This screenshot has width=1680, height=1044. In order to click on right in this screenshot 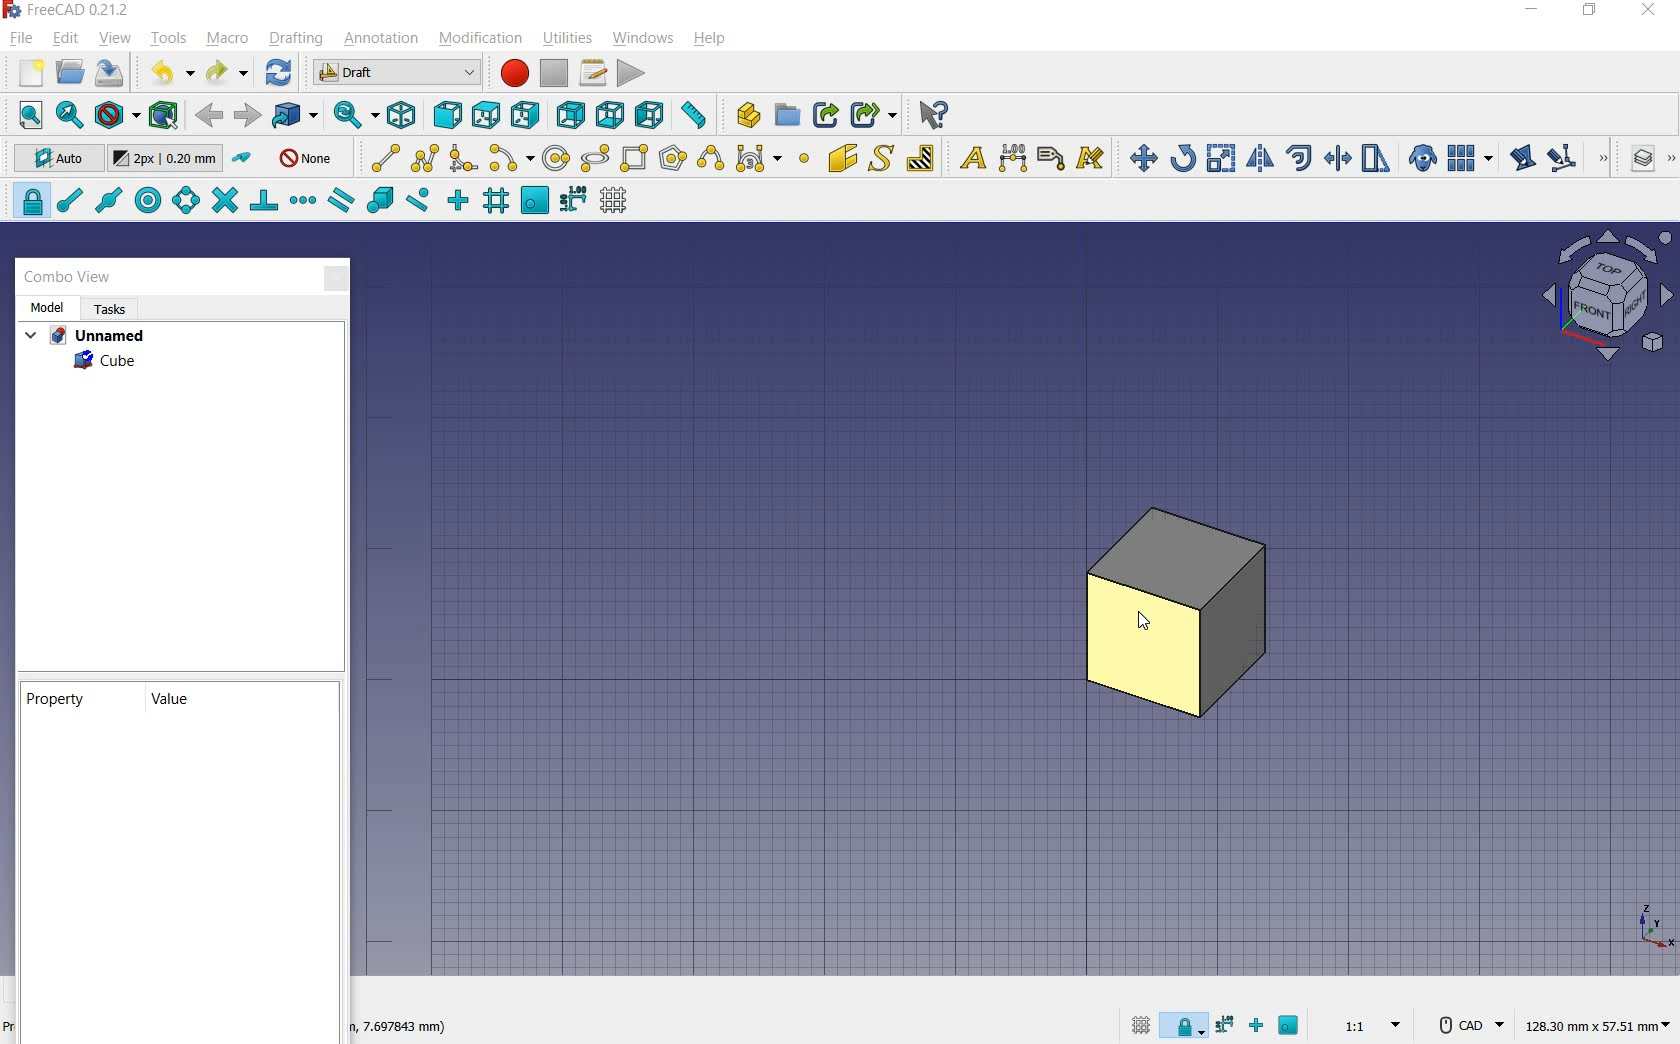, I will do `click(526, 114)`.